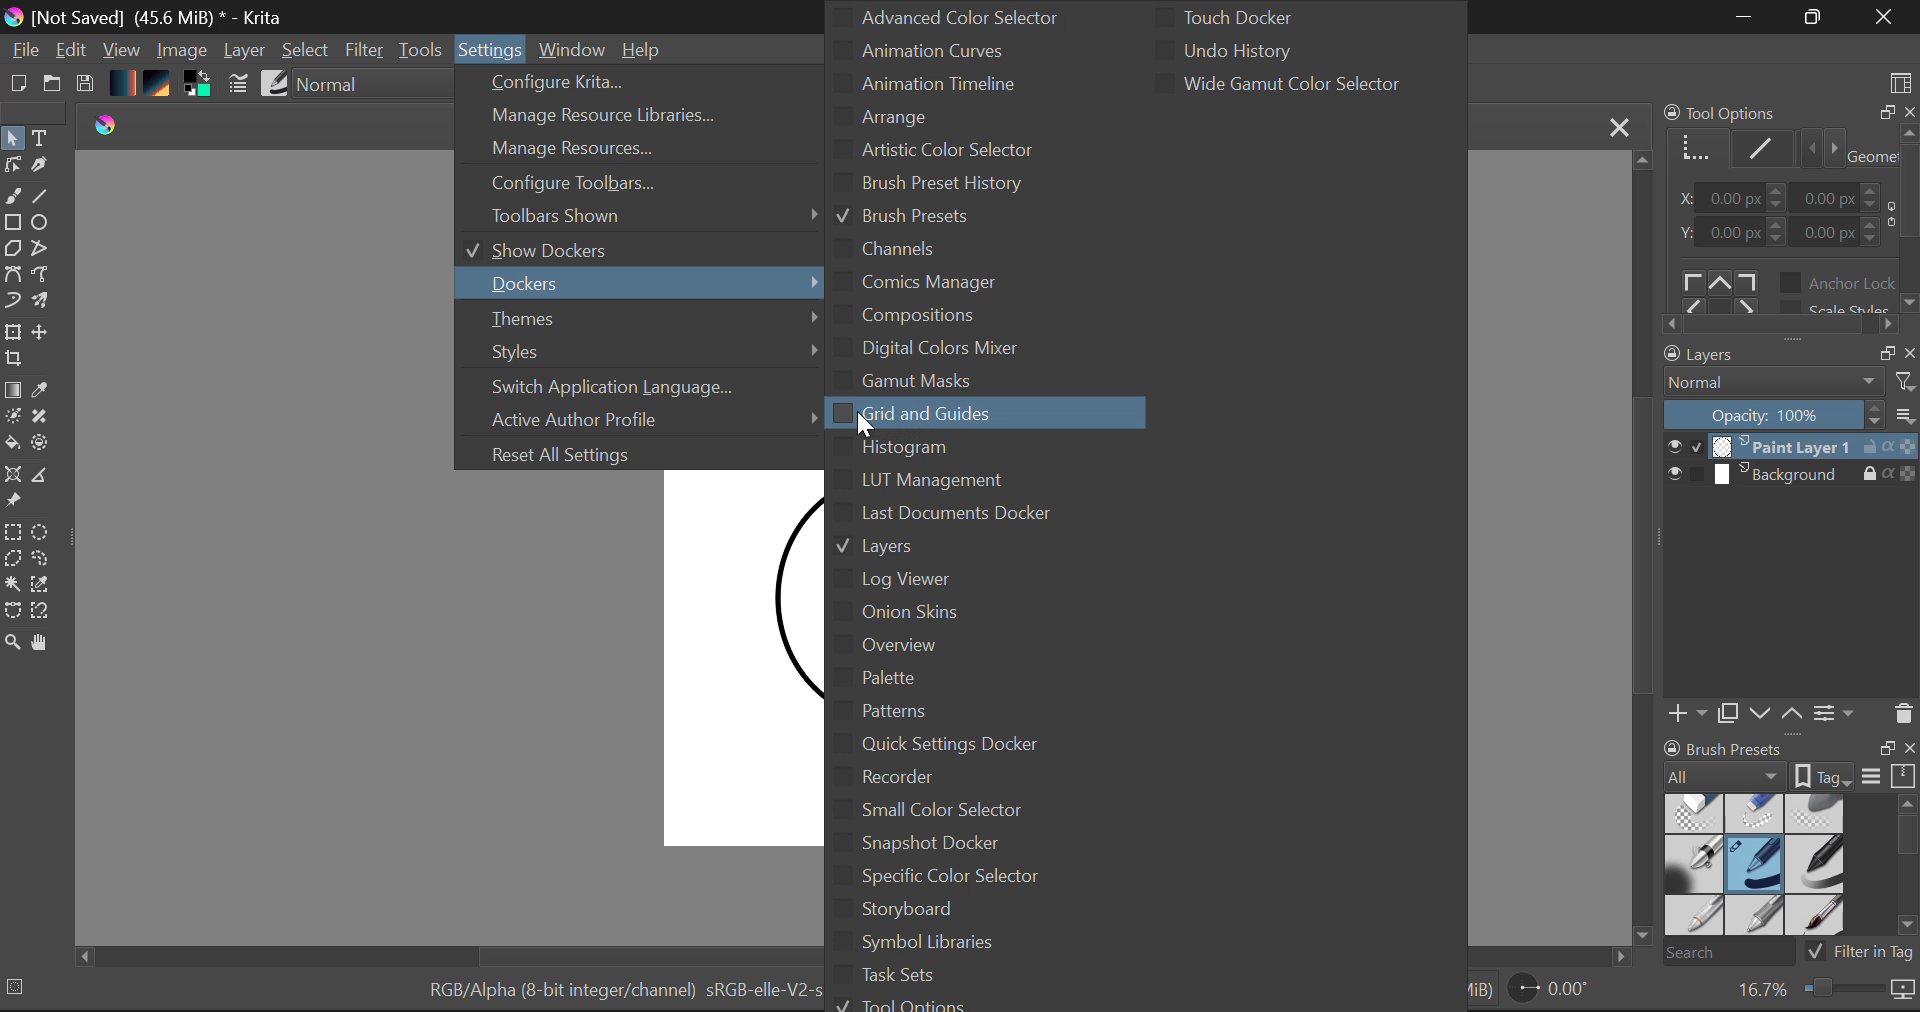 The width and height of the screenshot is (1920, 1012). I want to click on Edit, so click(72, 51).